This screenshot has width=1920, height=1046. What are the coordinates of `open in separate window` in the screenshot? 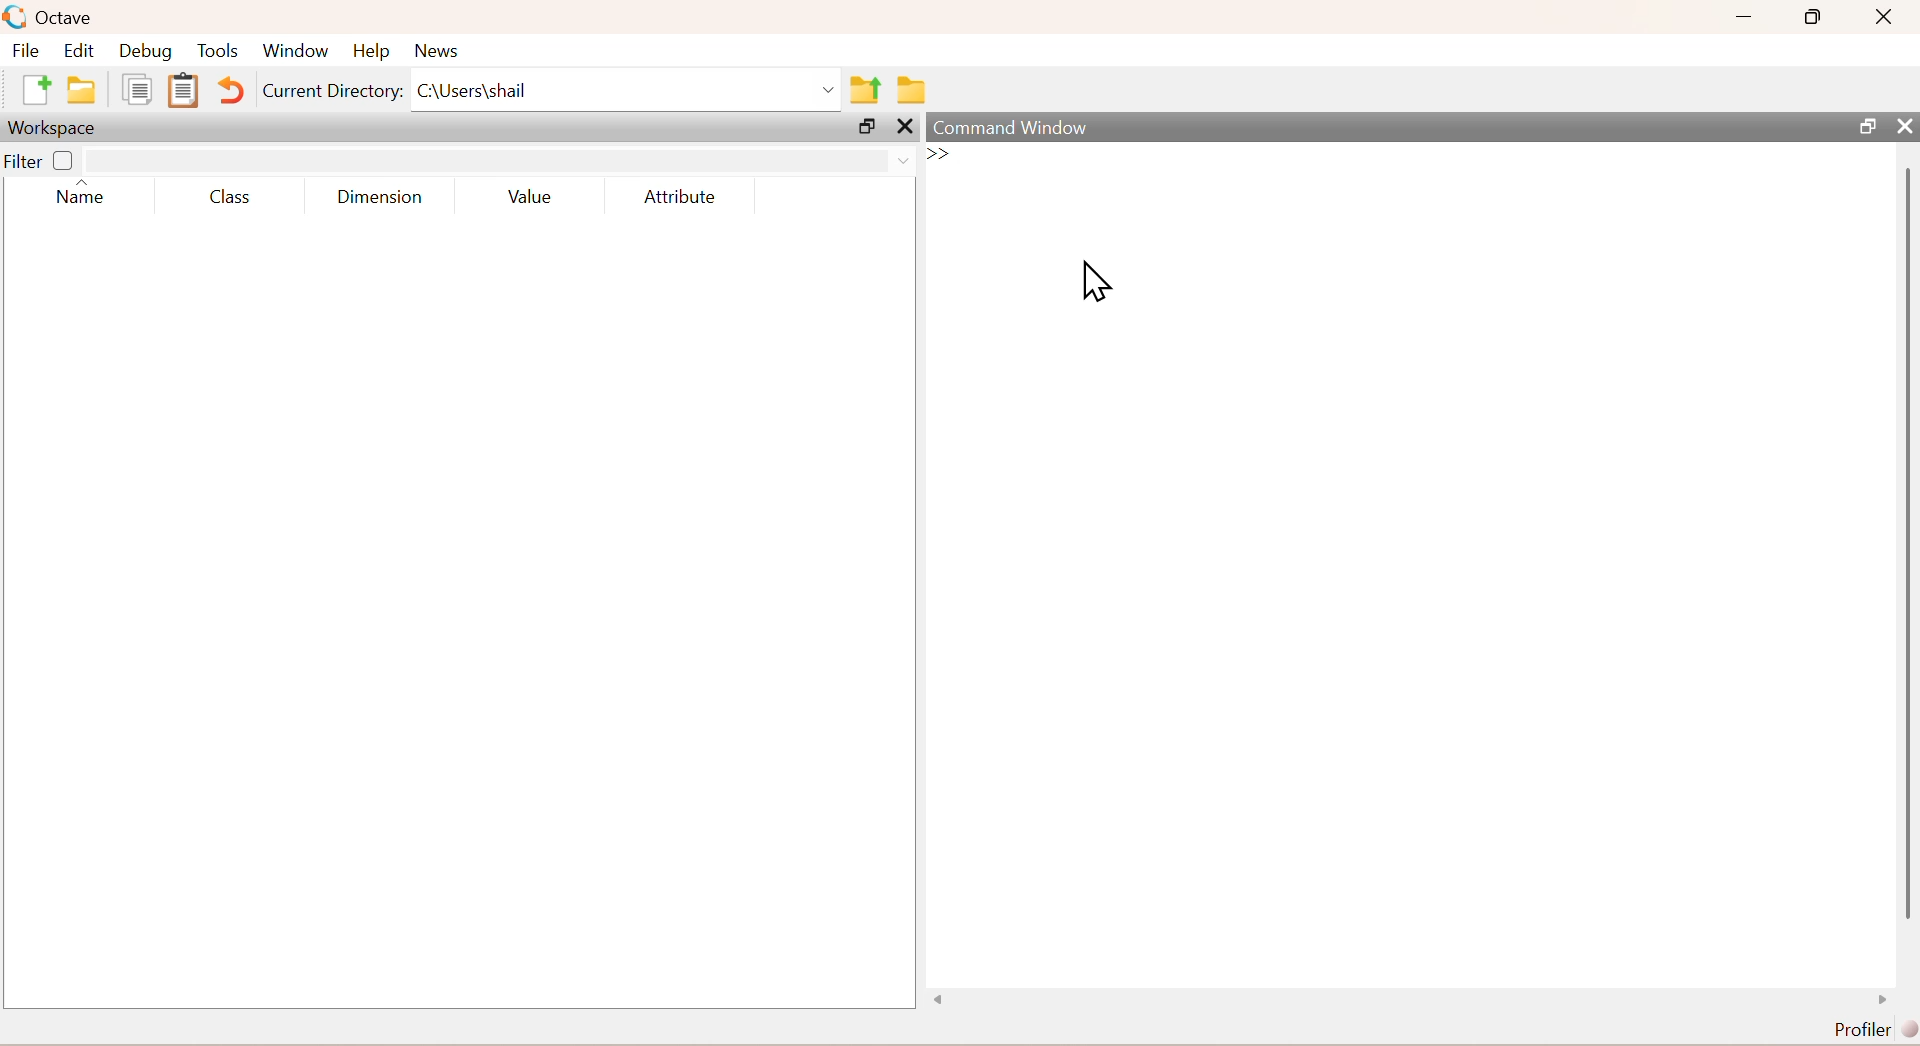 It's located at (867, 126).